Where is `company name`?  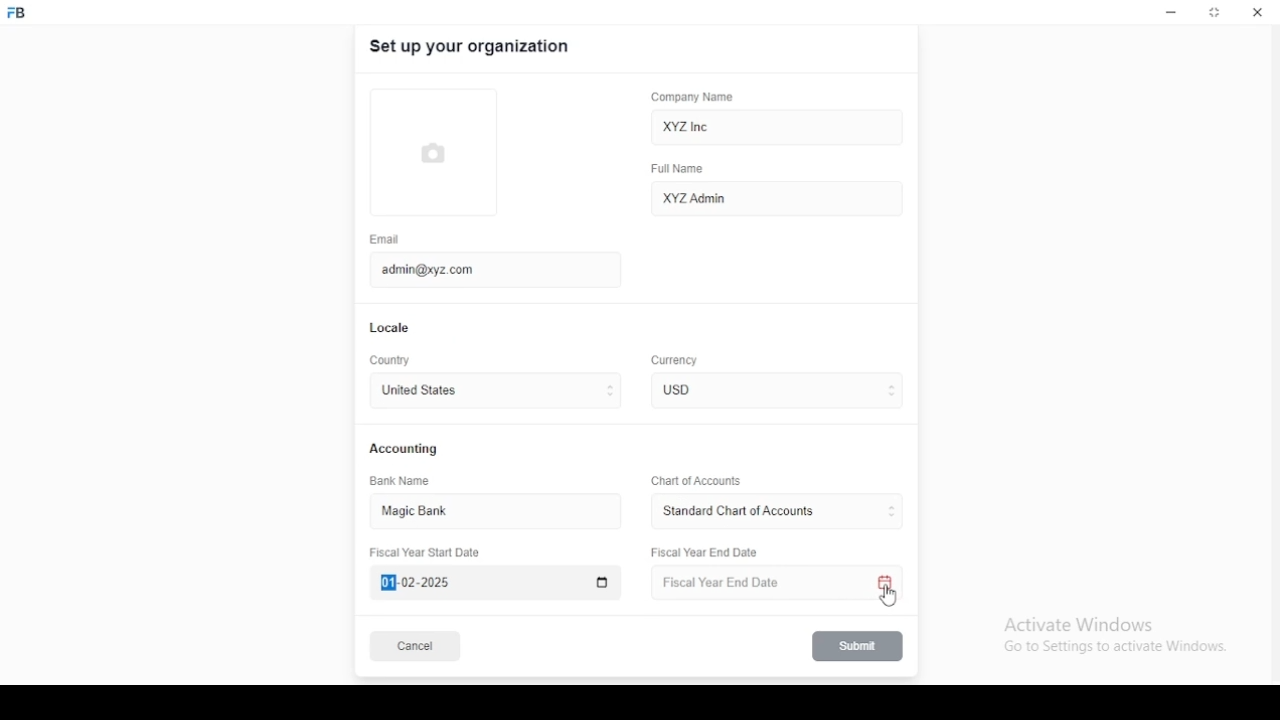
company name is located at coordinates (692, 97).